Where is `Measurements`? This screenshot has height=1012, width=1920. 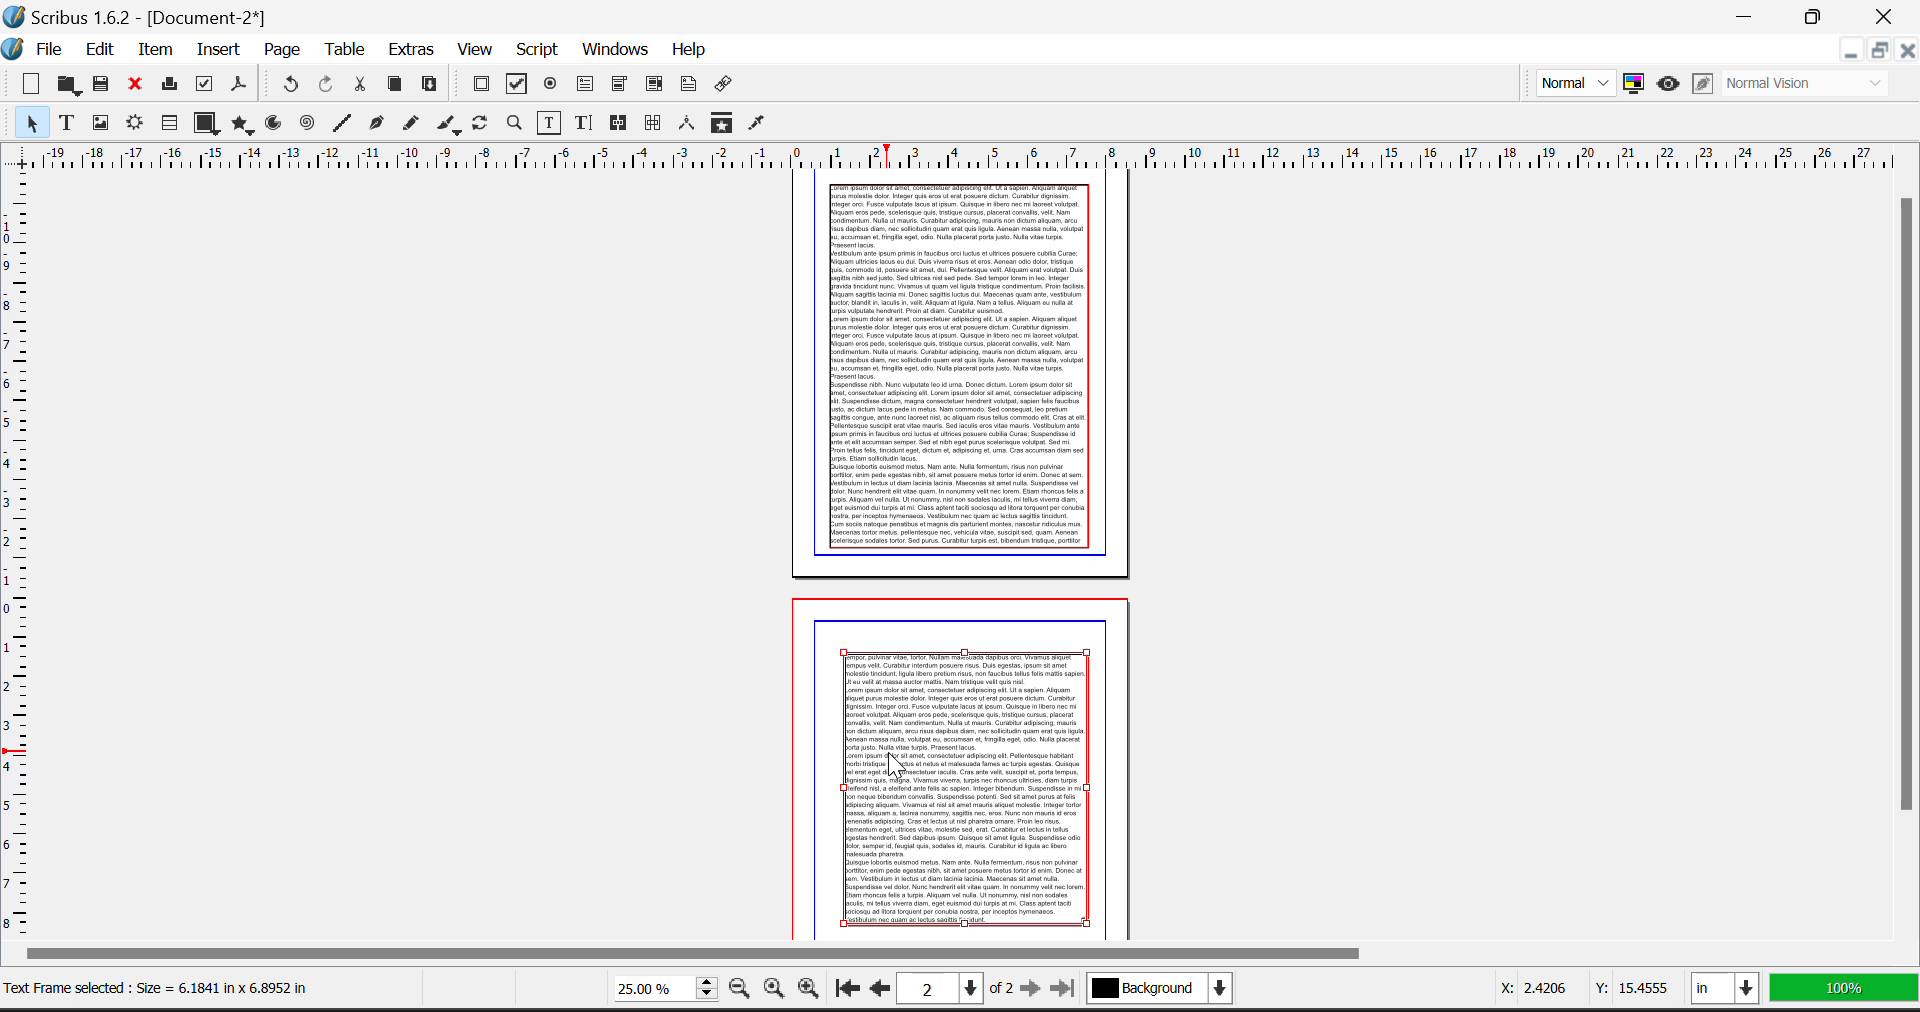 Measurements is located at coordinates (688, 124).